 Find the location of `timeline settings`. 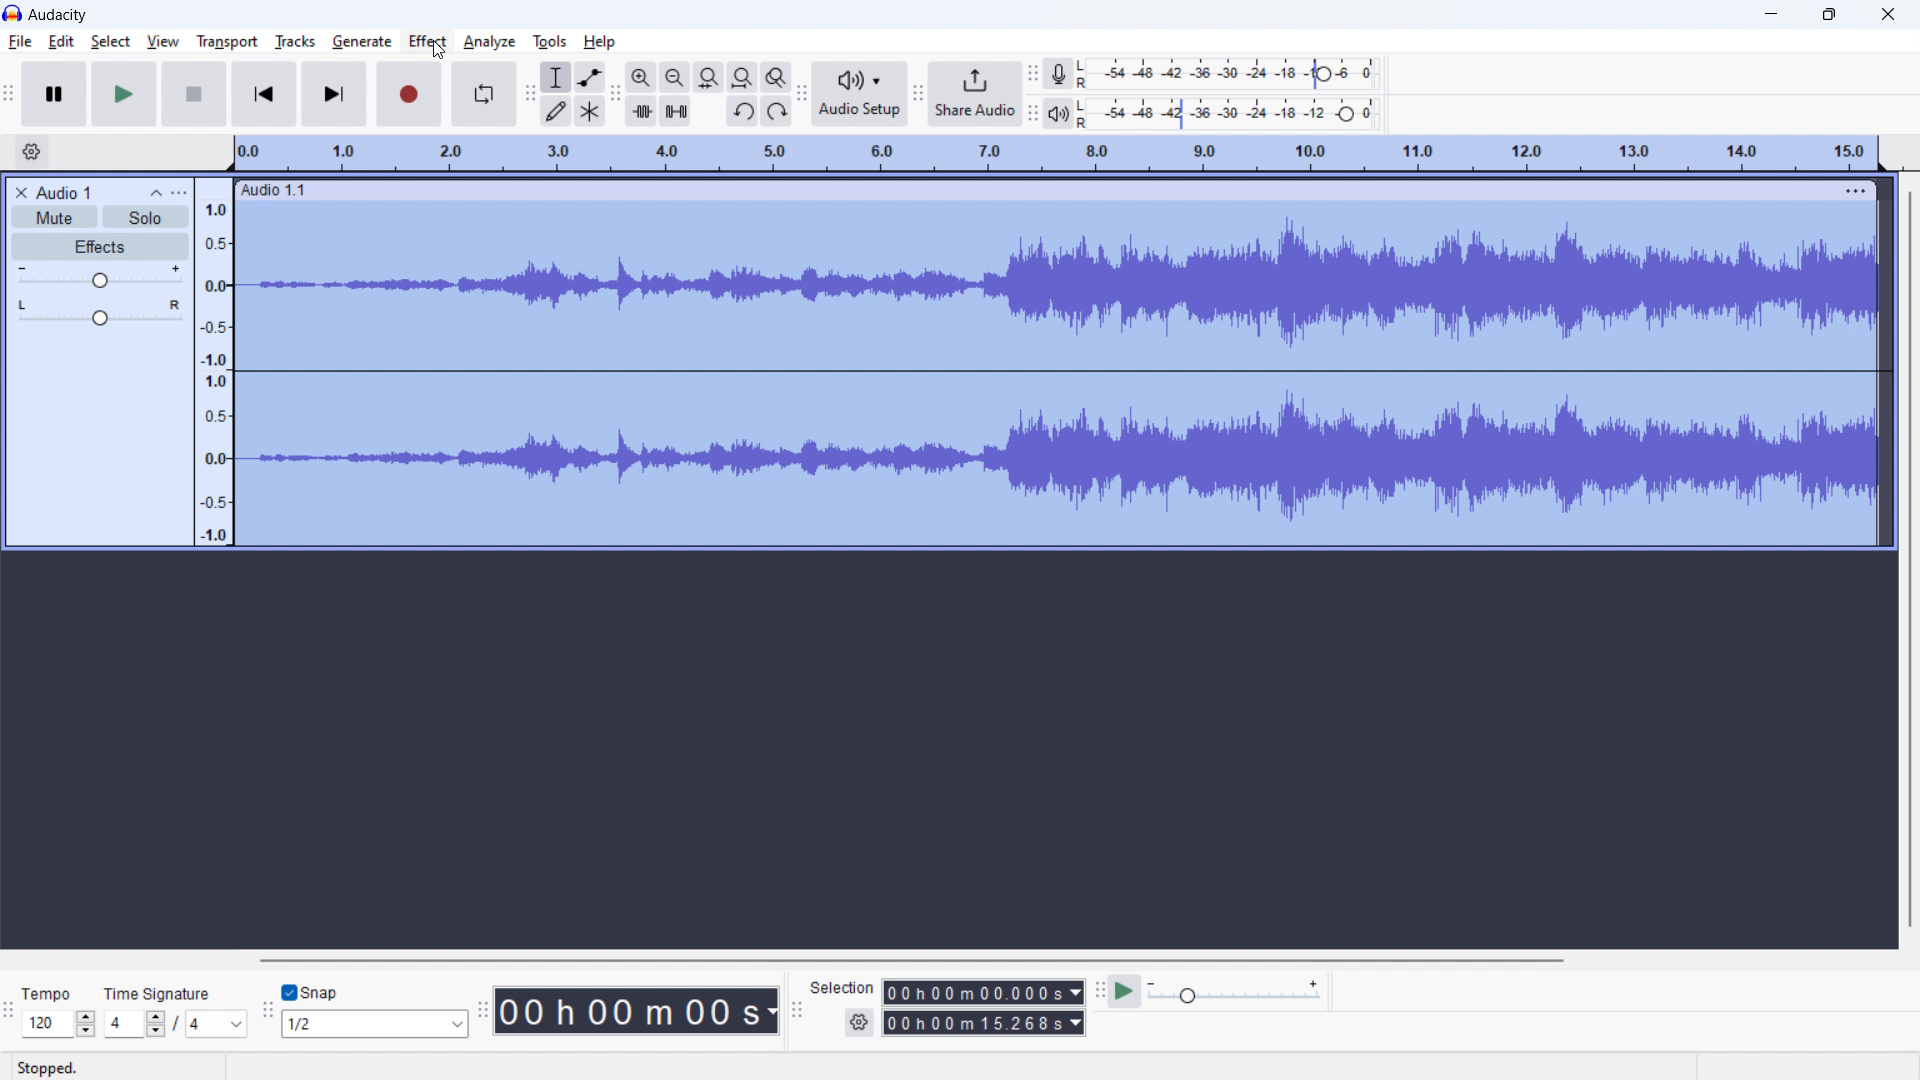

timeline settings is located at coordinates (32, 152).